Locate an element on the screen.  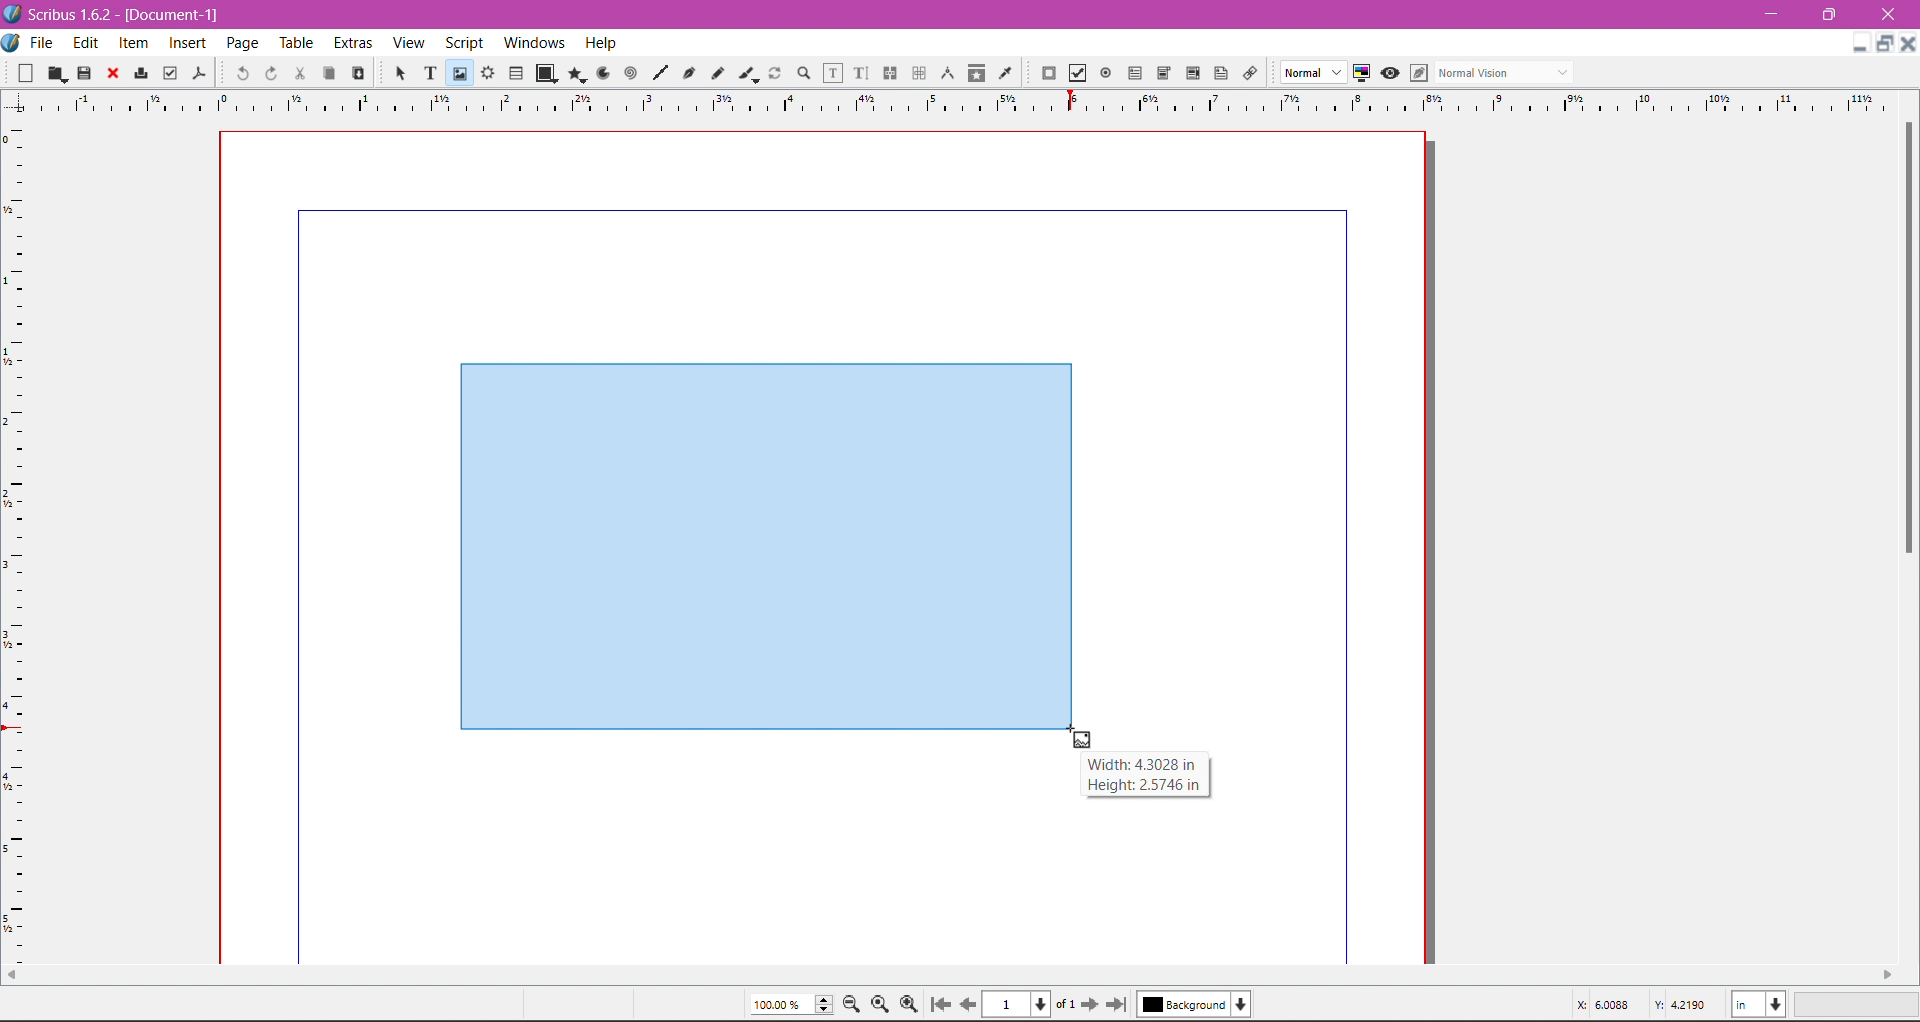
Line is located at coordinates (660, 73).